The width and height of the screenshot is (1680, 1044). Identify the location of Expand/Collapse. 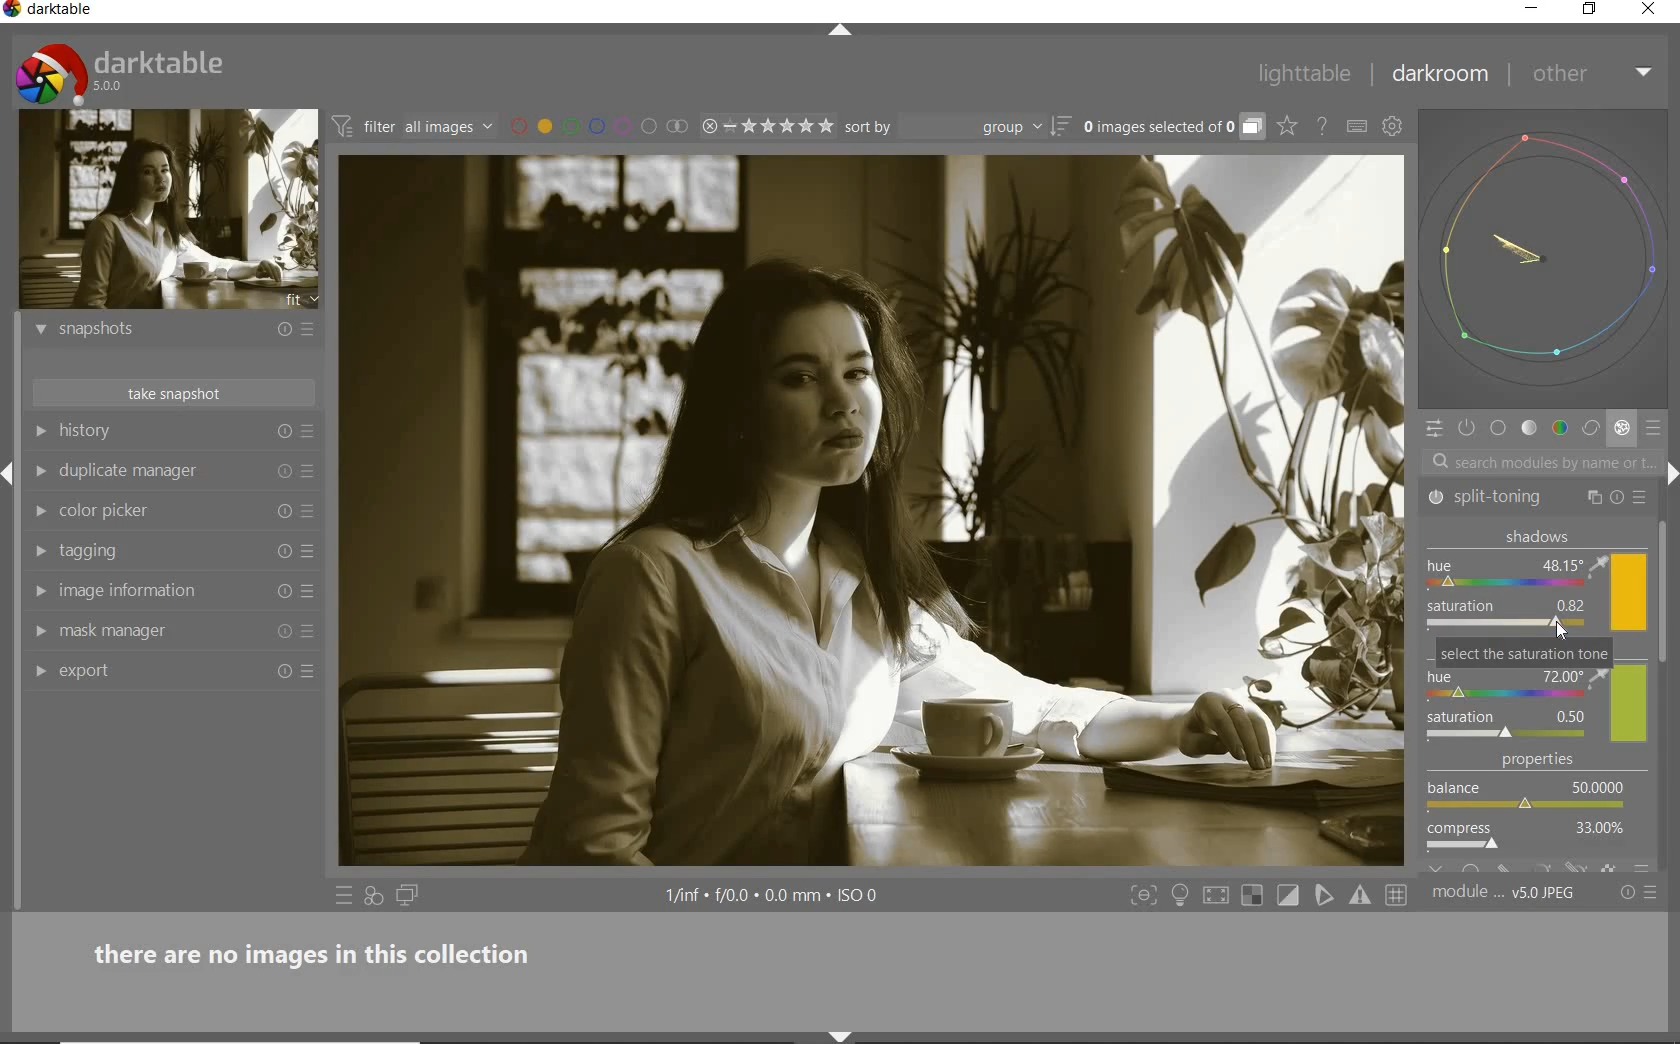
(10, 468).